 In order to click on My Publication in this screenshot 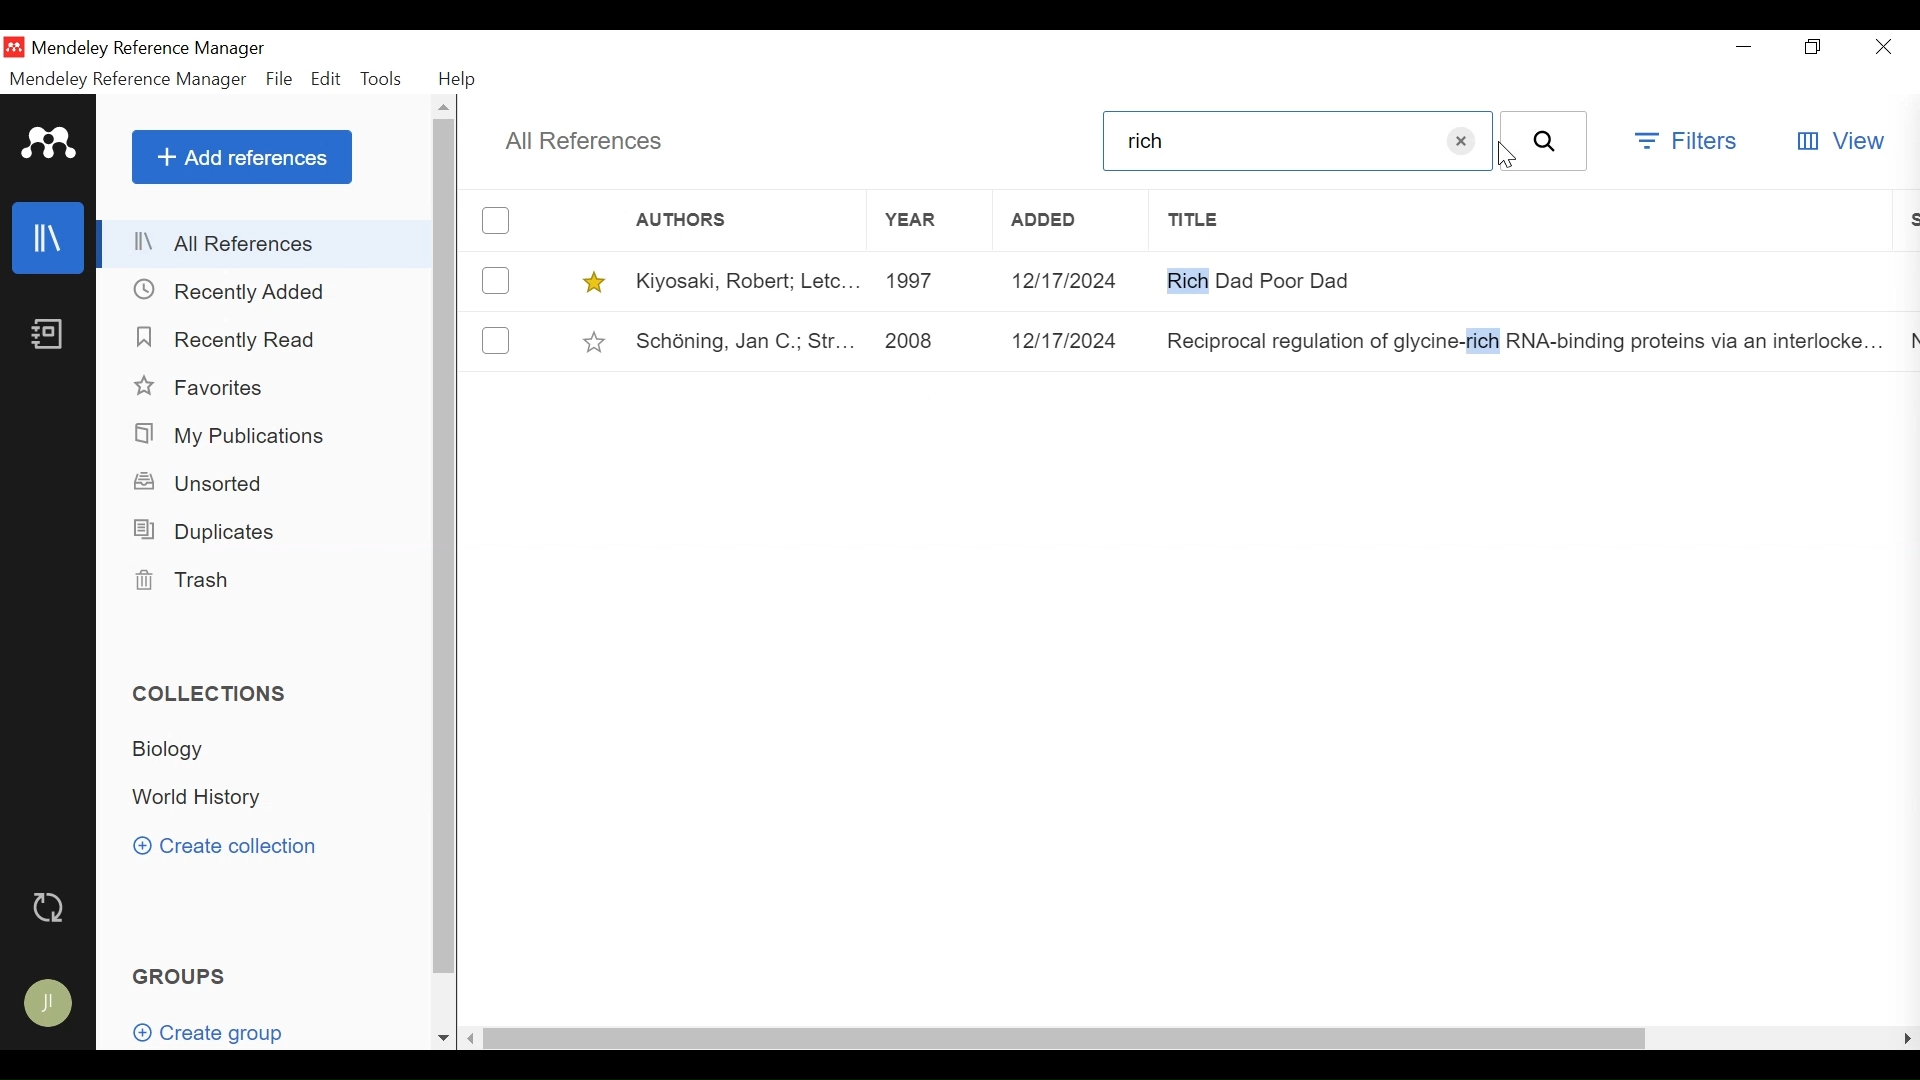, I will do `click(235, 435)`.